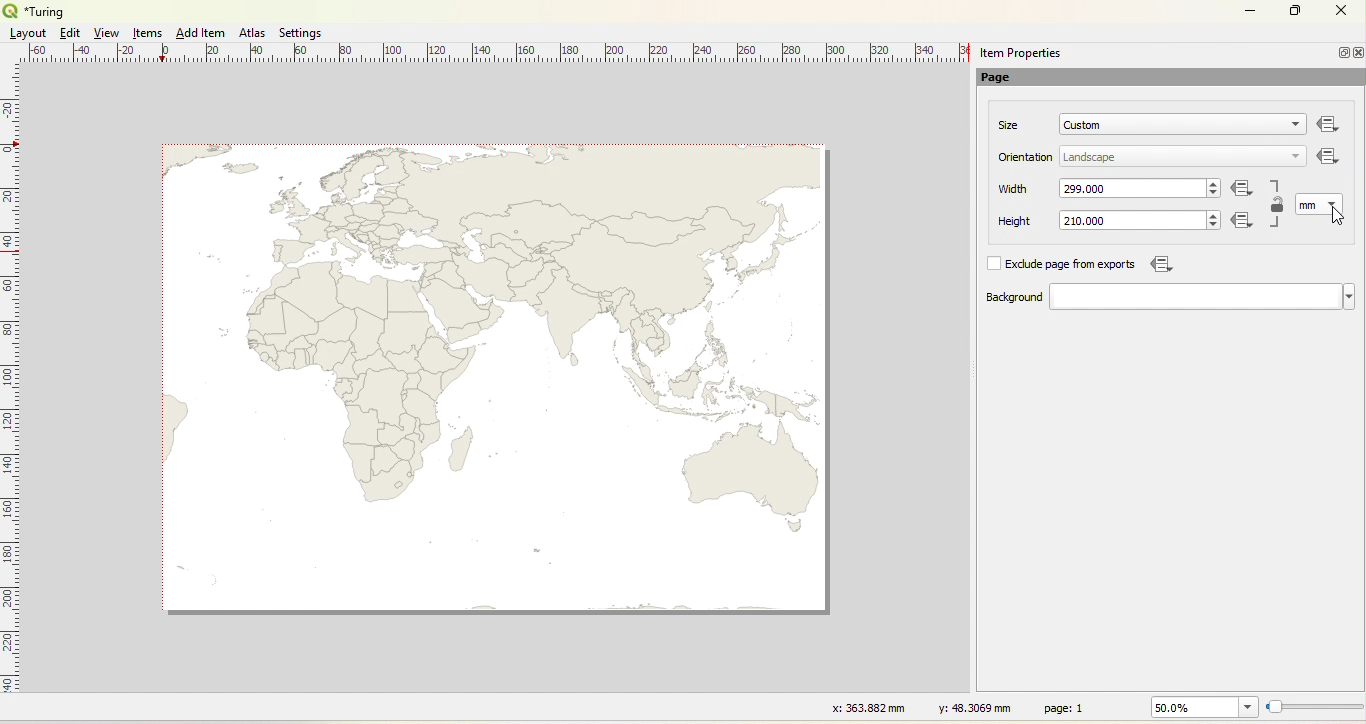  What do you see at coordinates (1083, 125) in the screenshot?
I see `Custom` at bounding box center [1083, 125].